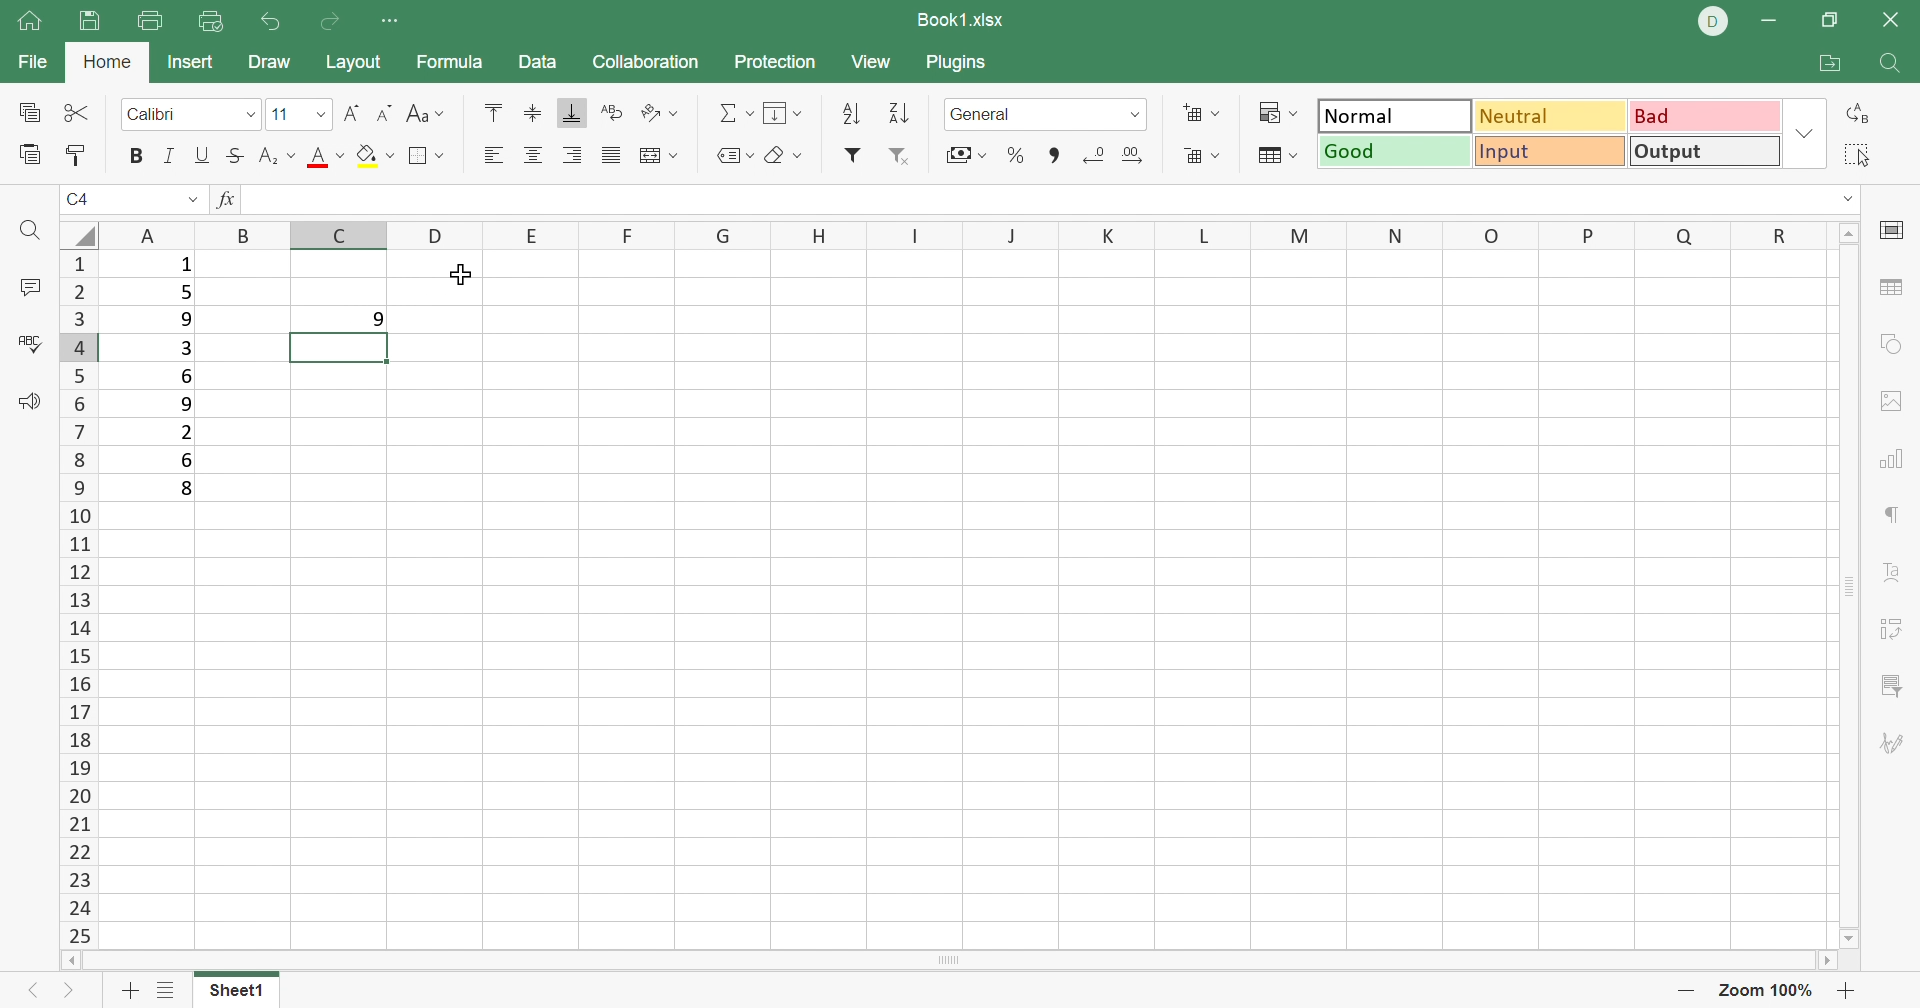 This screenshot has height=1008, width=1920. What do you see at coordinates (1769, 20) in the screenshot?
I see `Minimize` at bounding box center [1769, 20].